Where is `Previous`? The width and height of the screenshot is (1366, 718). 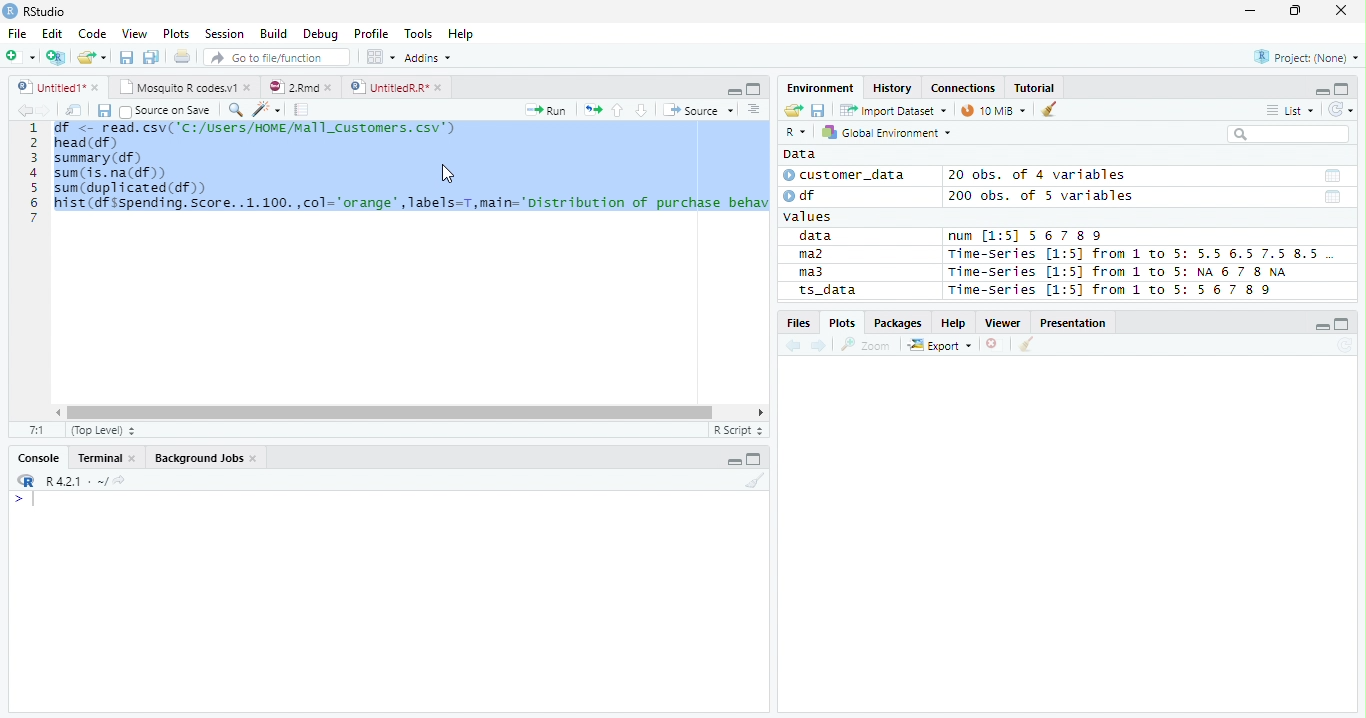 Previous is located at coordinates (796, 346).